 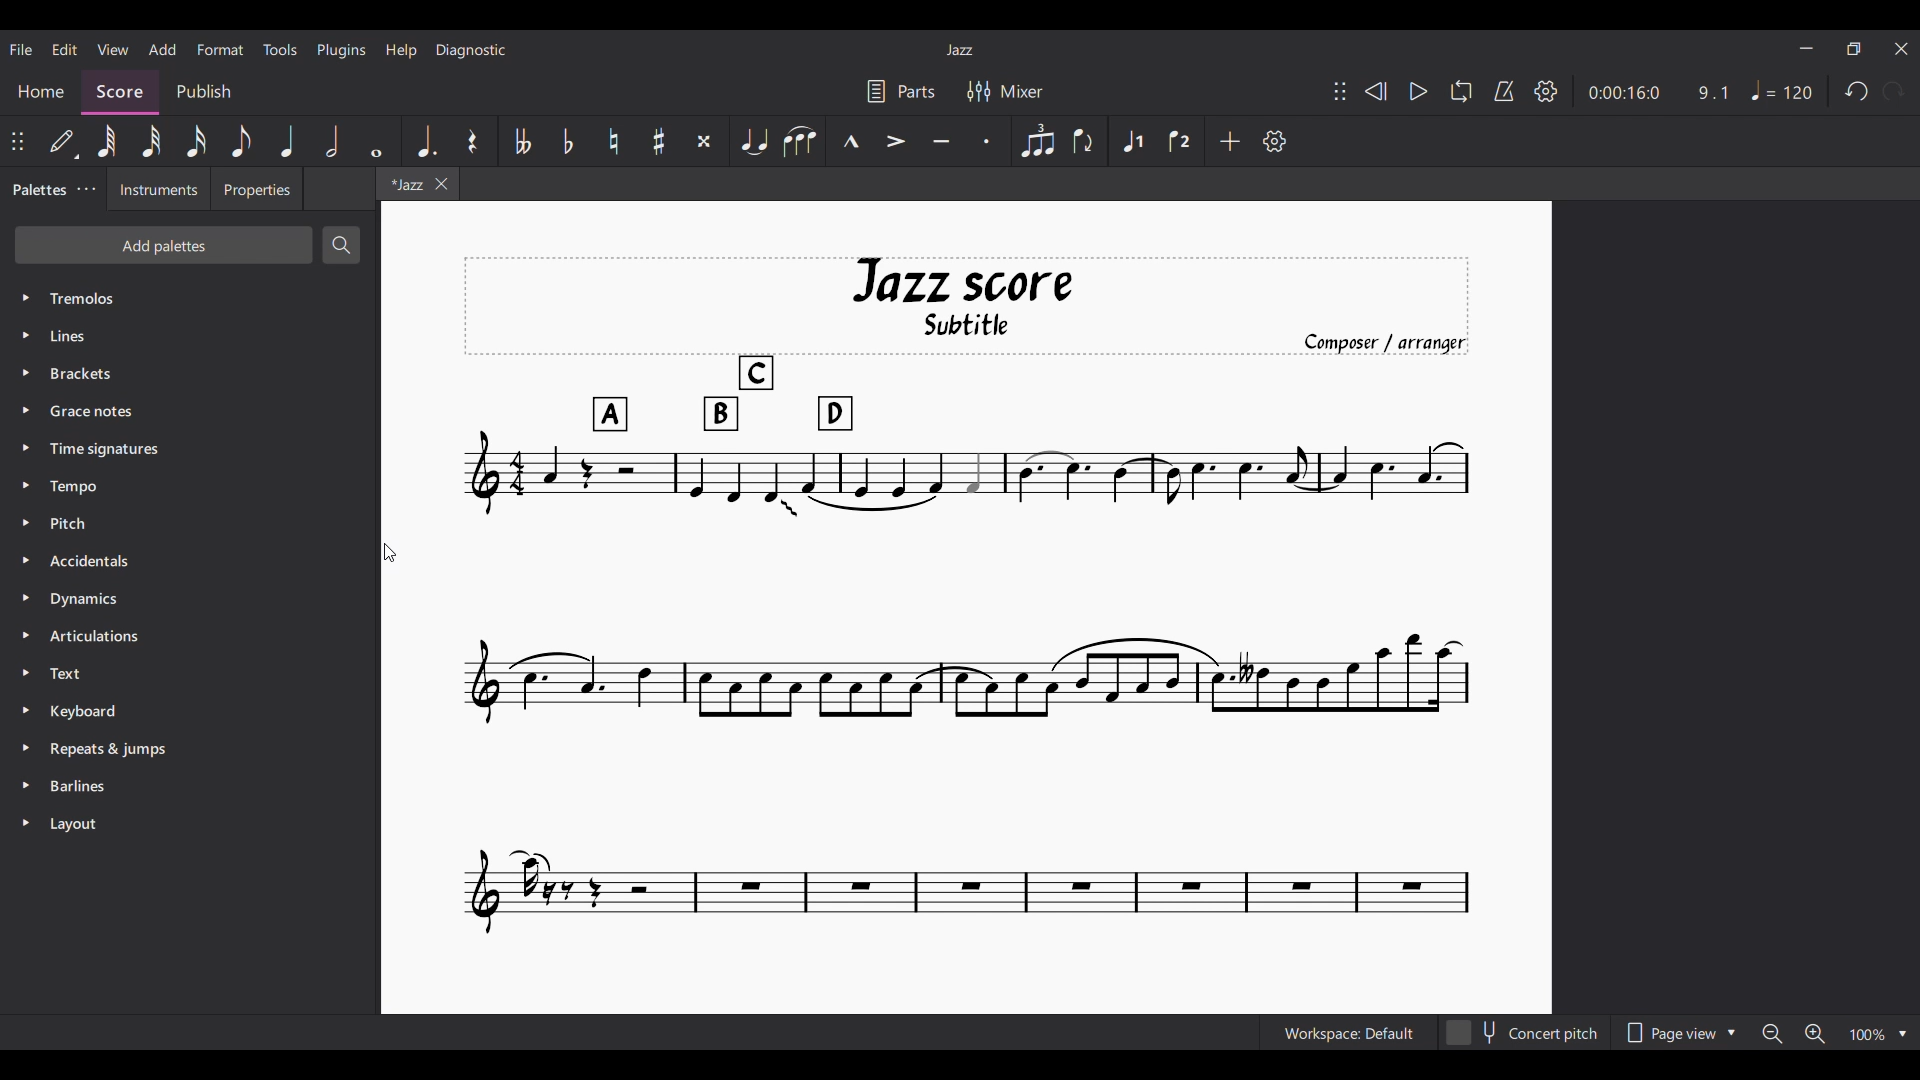 I want to click on Properties, so click(x=256, y=189).